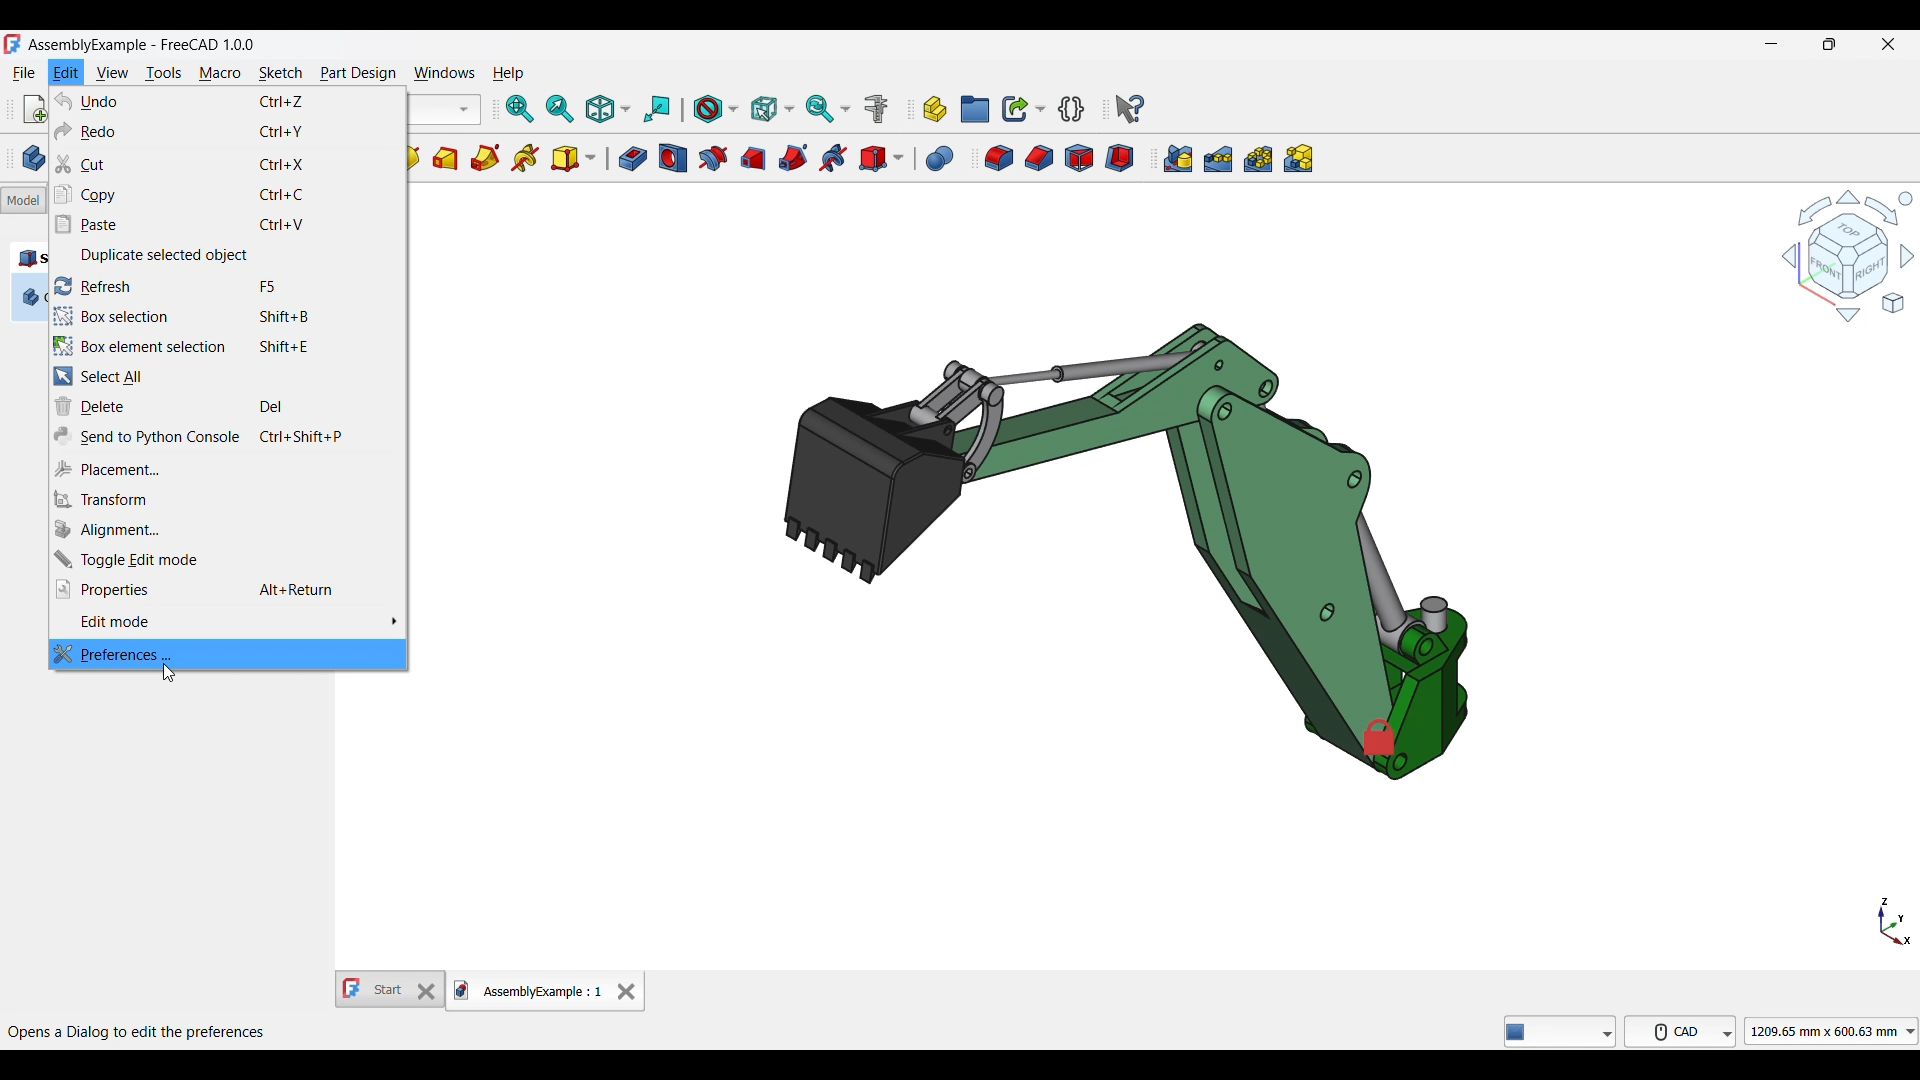  Describe the element at coordinates (1258, 159) in the screenshot. I see `Polar pattern` at that location.